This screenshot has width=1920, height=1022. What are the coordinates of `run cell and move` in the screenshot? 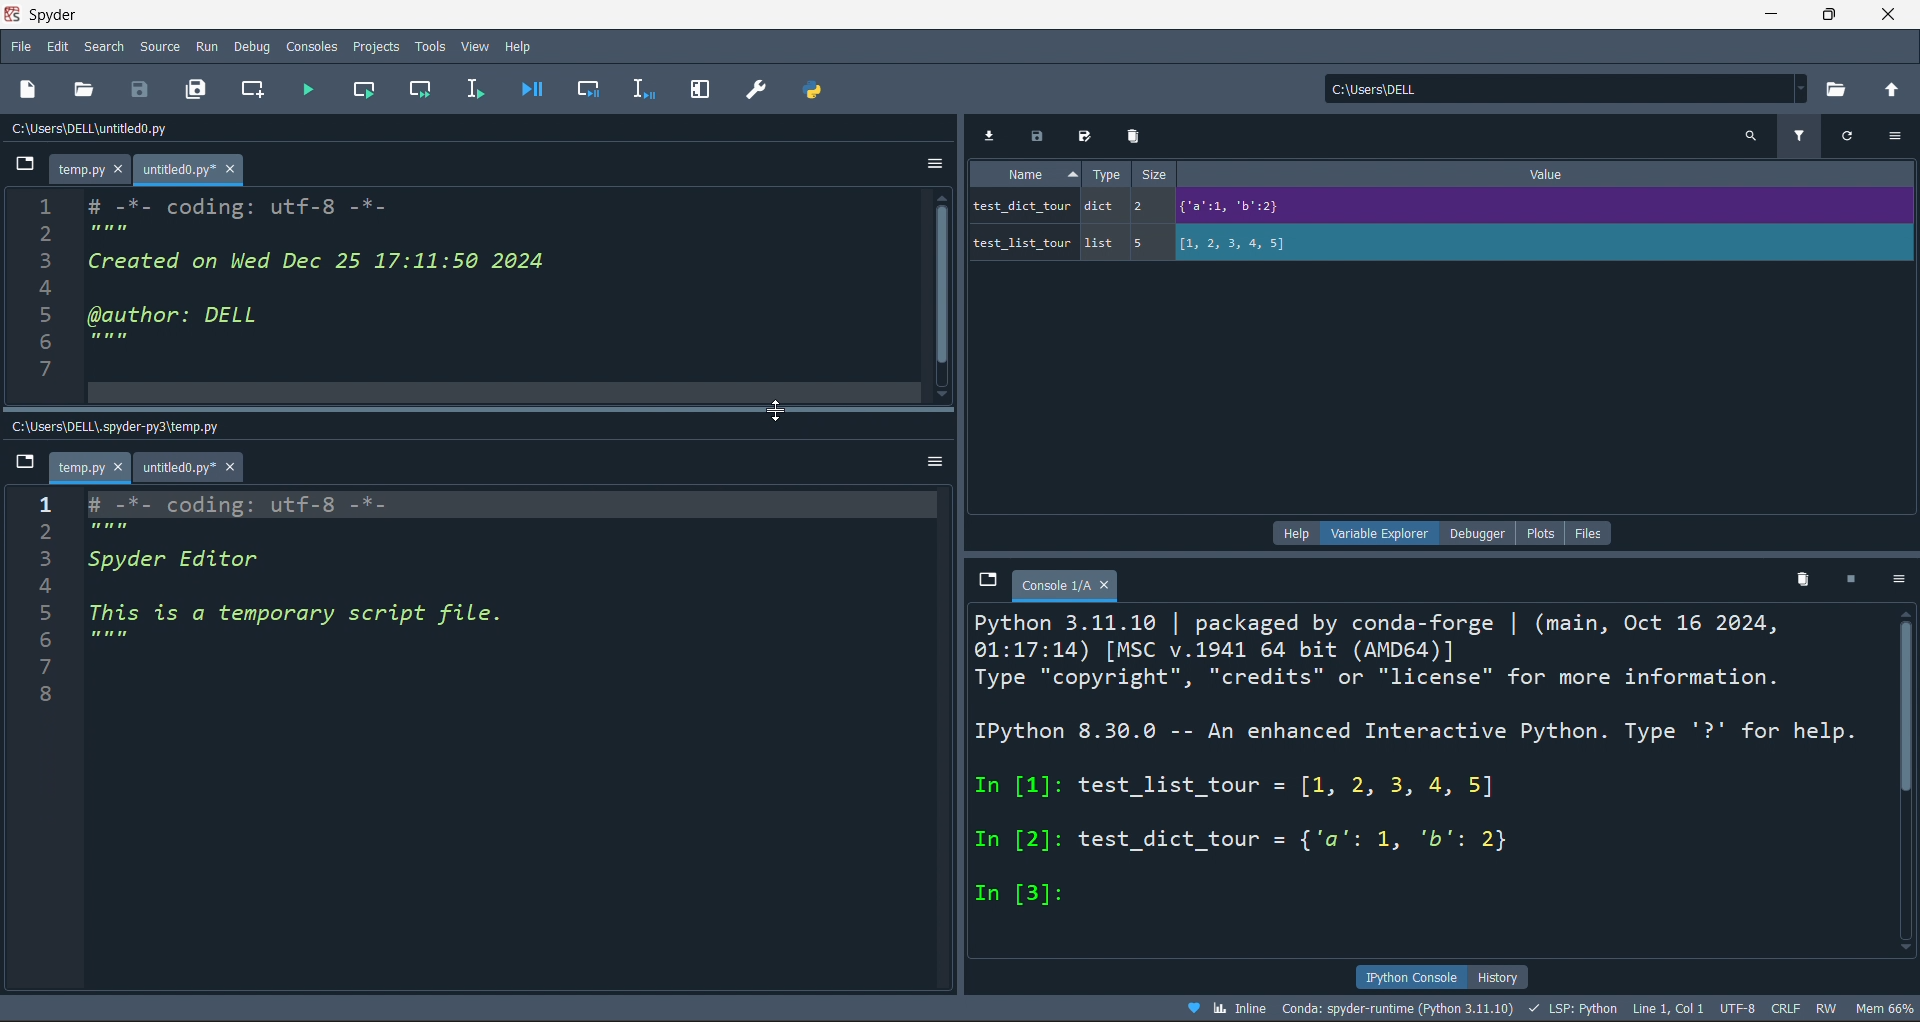 It's located at (422, 91).